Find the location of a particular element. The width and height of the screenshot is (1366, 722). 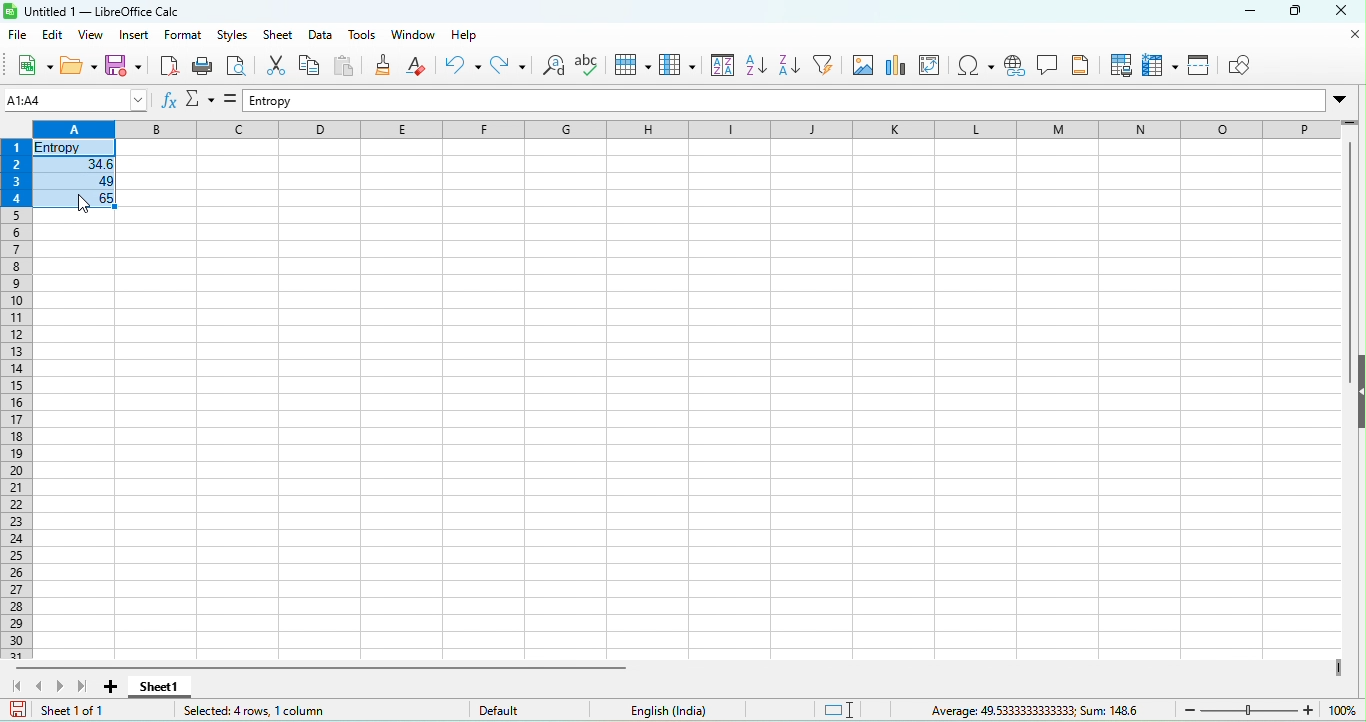

default is located at coordinates (534, 710).